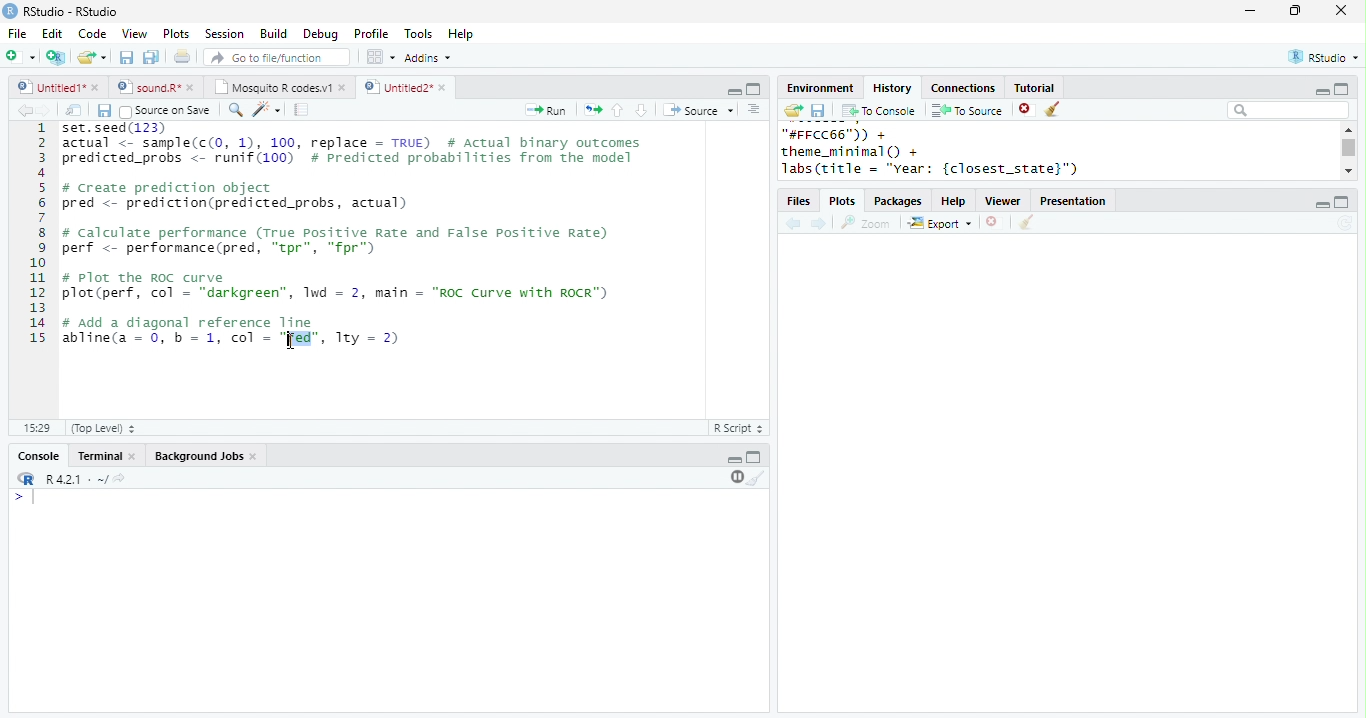  Describe the element at coordinates (291, 343) in the screenshot. I see `cursor` at that location.